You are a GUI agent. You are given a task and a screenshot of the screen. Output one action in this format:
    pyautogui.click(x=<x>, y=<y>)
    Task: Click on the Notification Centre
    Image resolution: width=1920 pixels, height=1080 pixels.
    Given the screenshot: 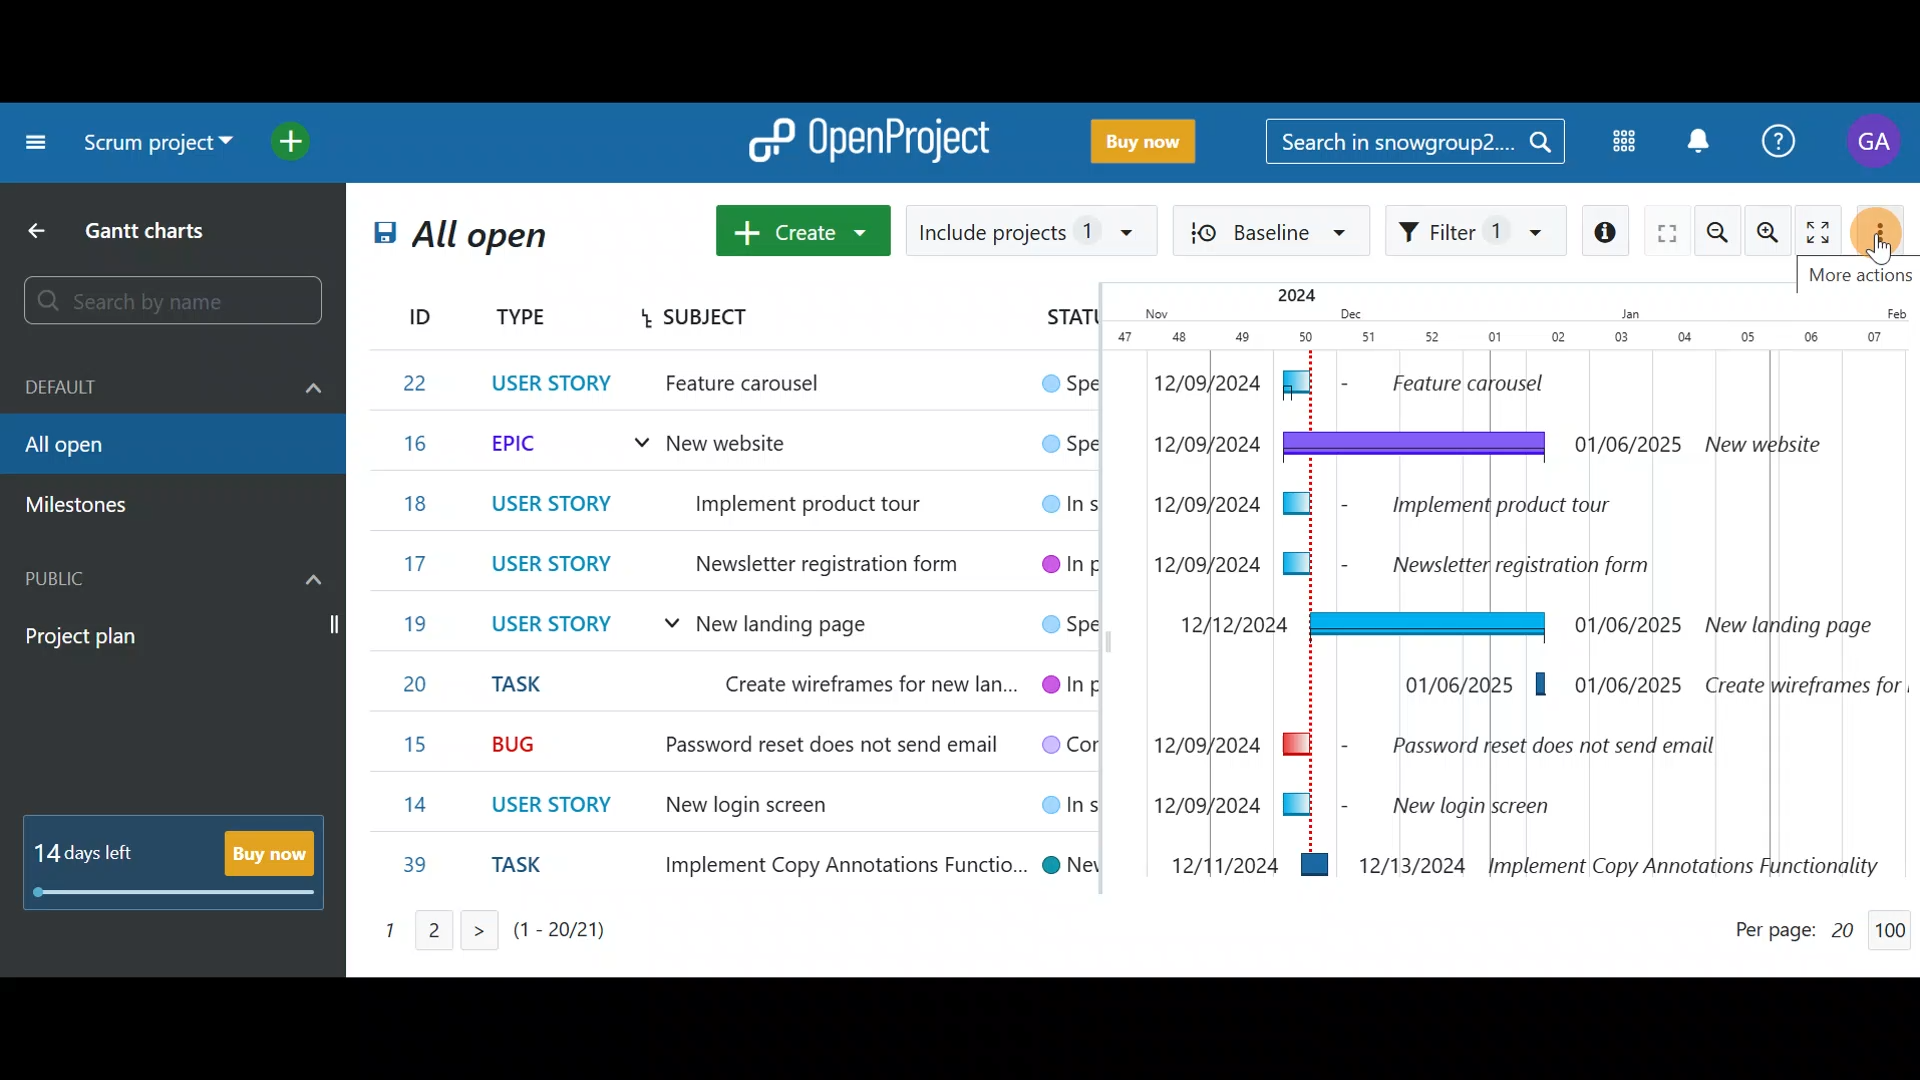 What is the action you would take?
    pyautogui.click(x=1700, y=141)
    